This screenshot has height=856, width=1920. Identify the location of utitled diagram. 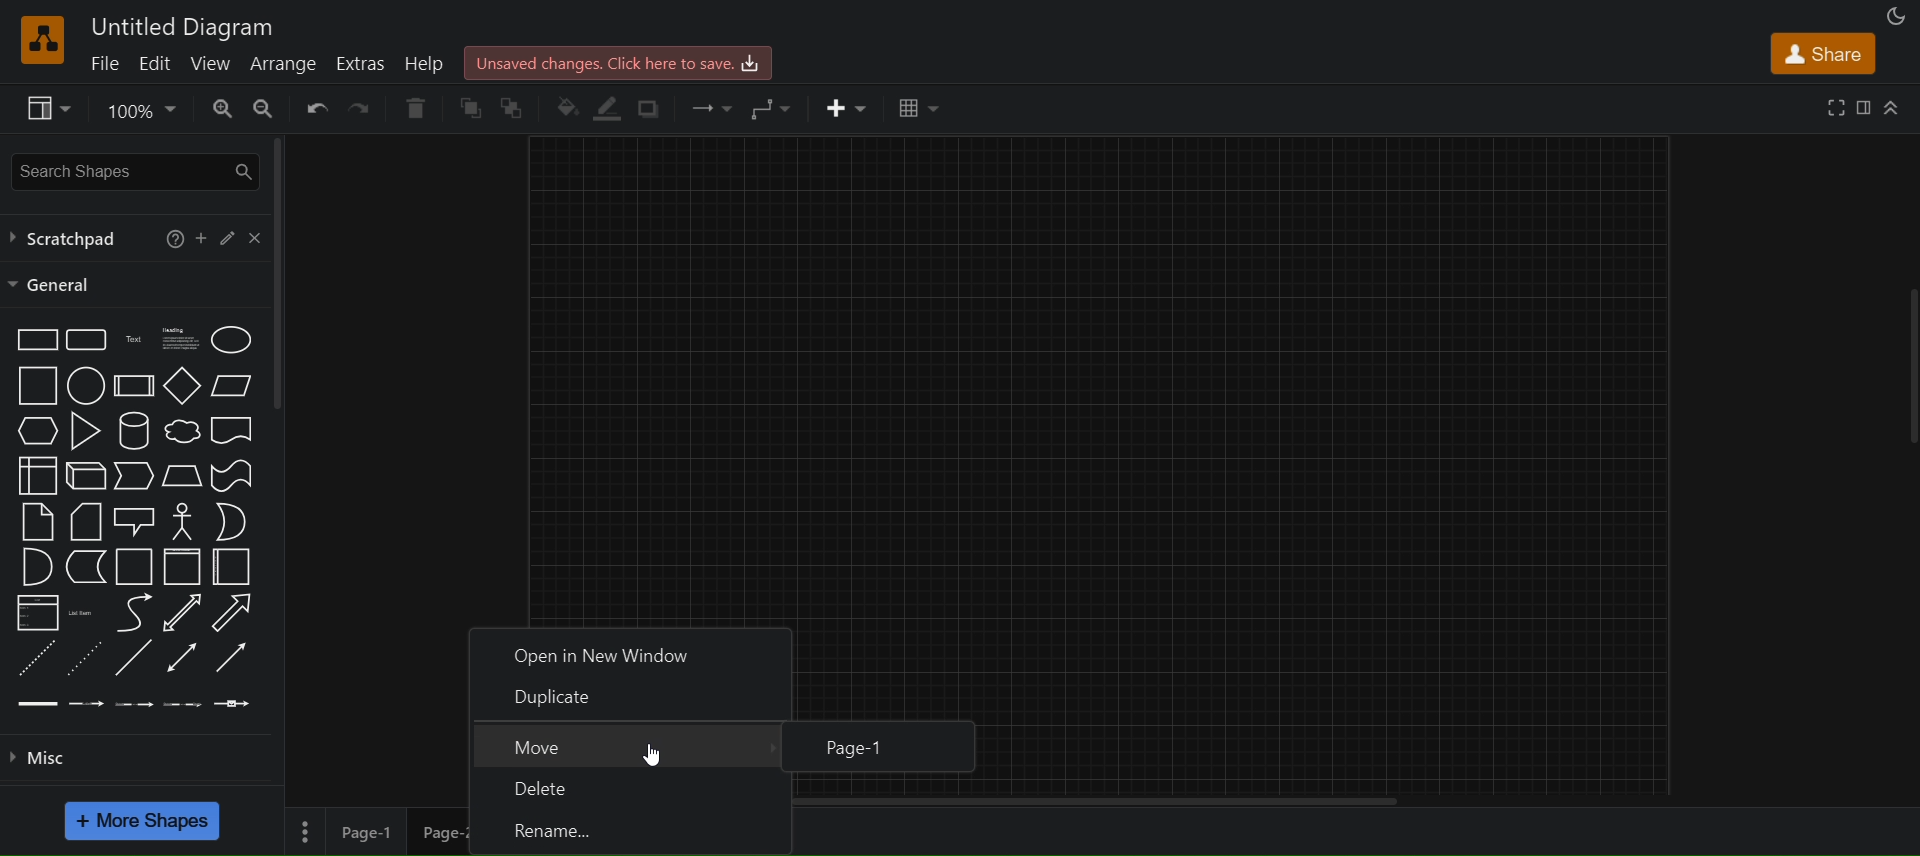
(188, 29).